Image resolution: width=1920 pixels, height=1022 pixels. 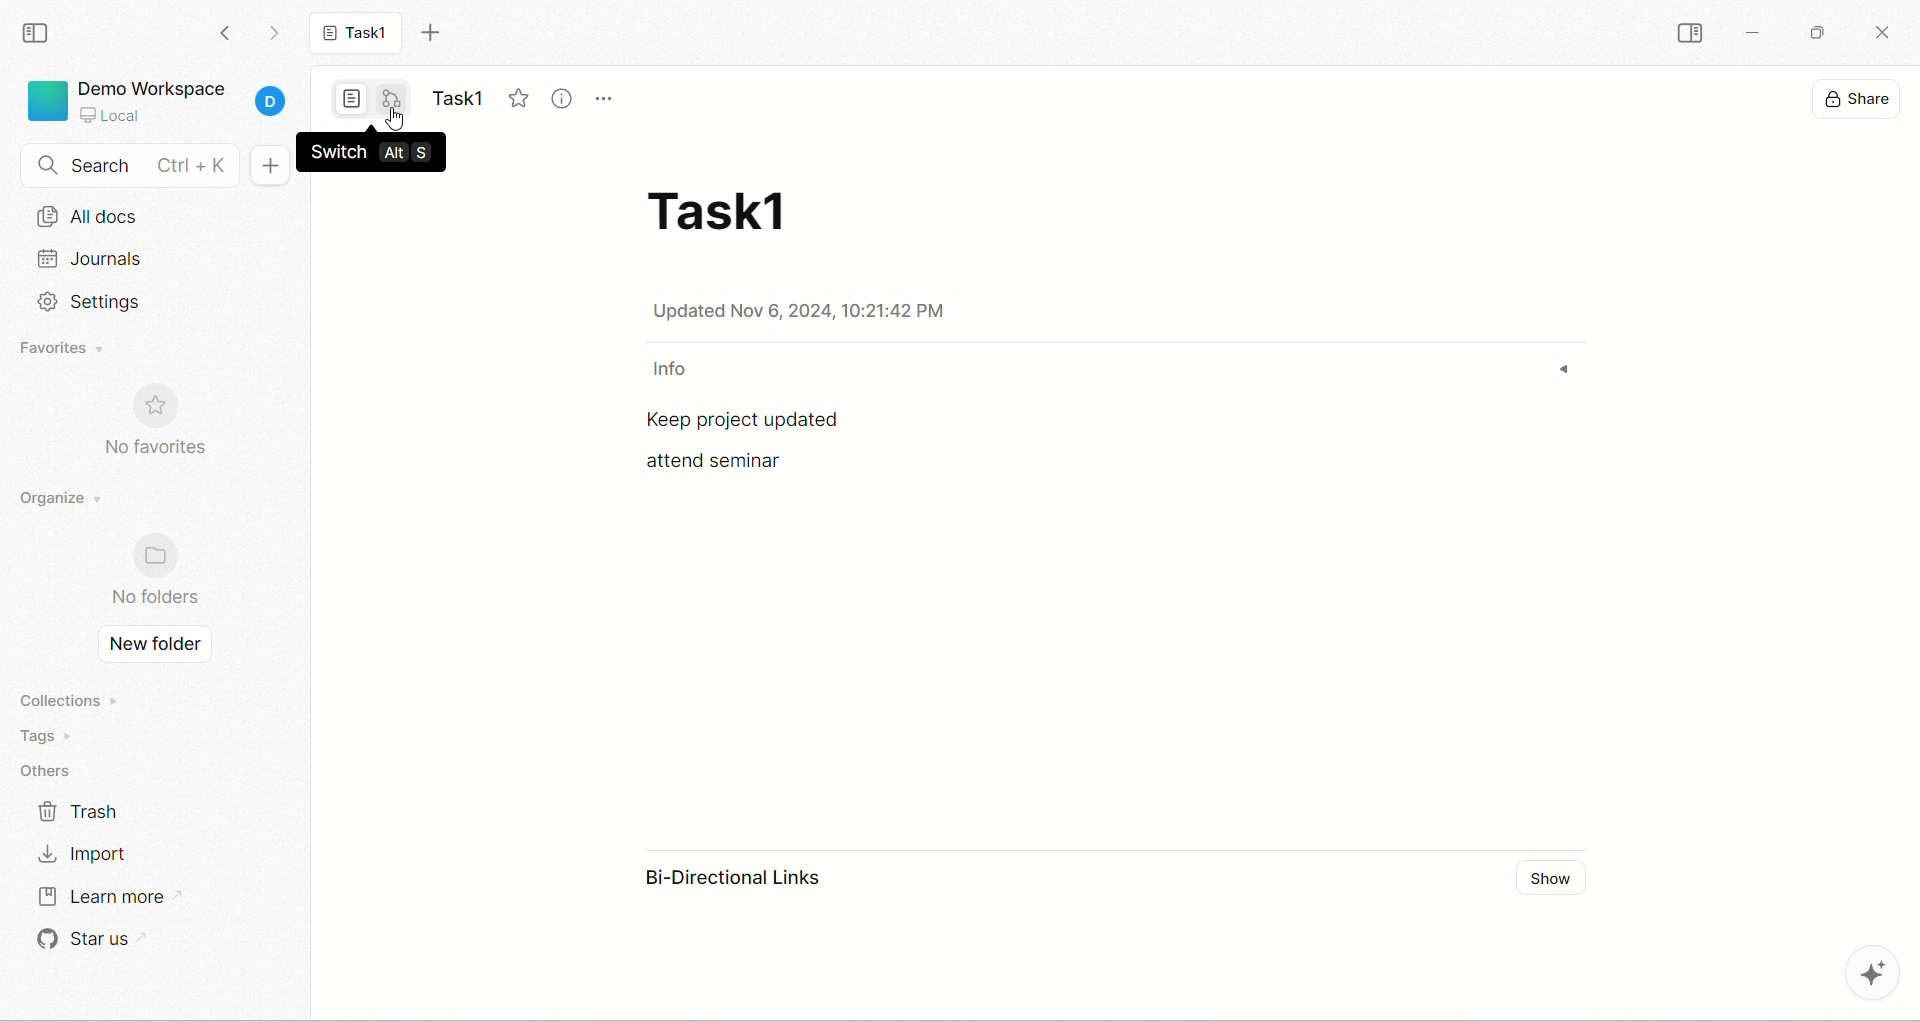 What do you see at coordinates (158, 97) in the screenshot?
I see `project - Demo Workspace` at bounding box center [158, 97].